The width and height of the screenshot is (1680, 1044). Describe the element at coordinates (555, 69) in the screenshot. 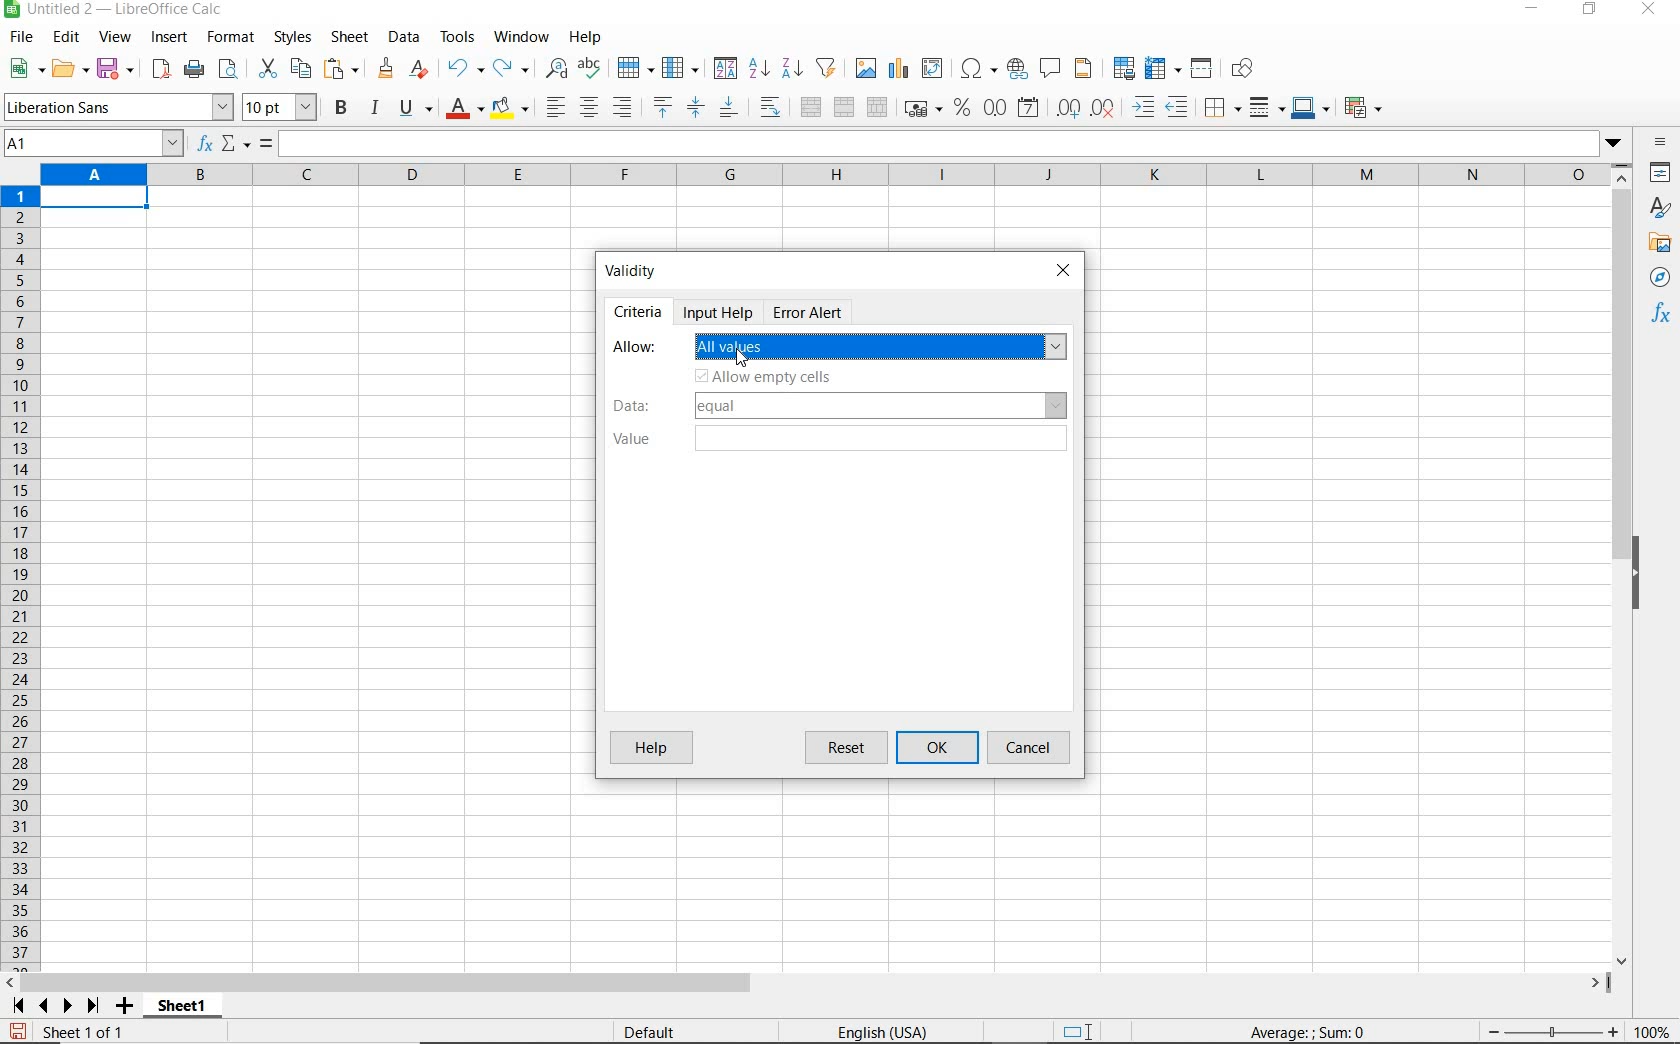

I see `find and replace` at that location.